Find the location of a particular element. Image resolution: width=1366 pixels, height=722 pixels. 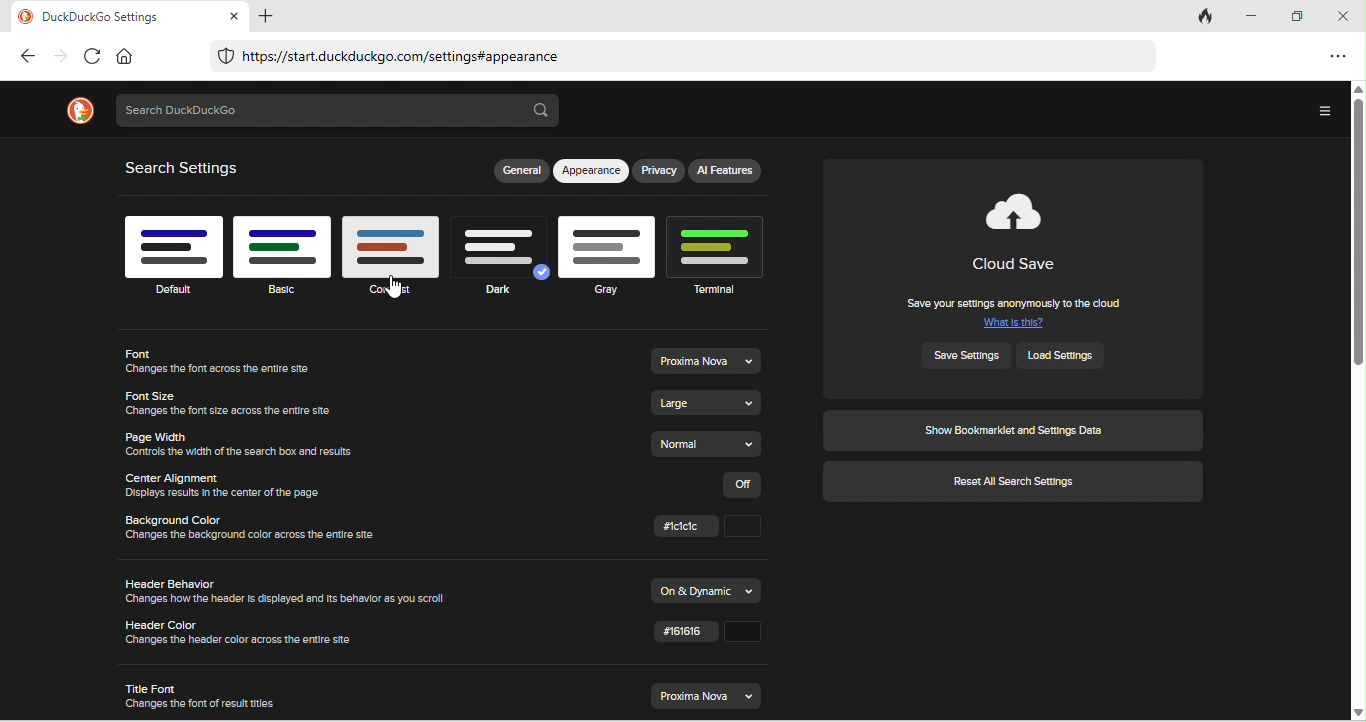

web link is located at coordinates (680, 58).